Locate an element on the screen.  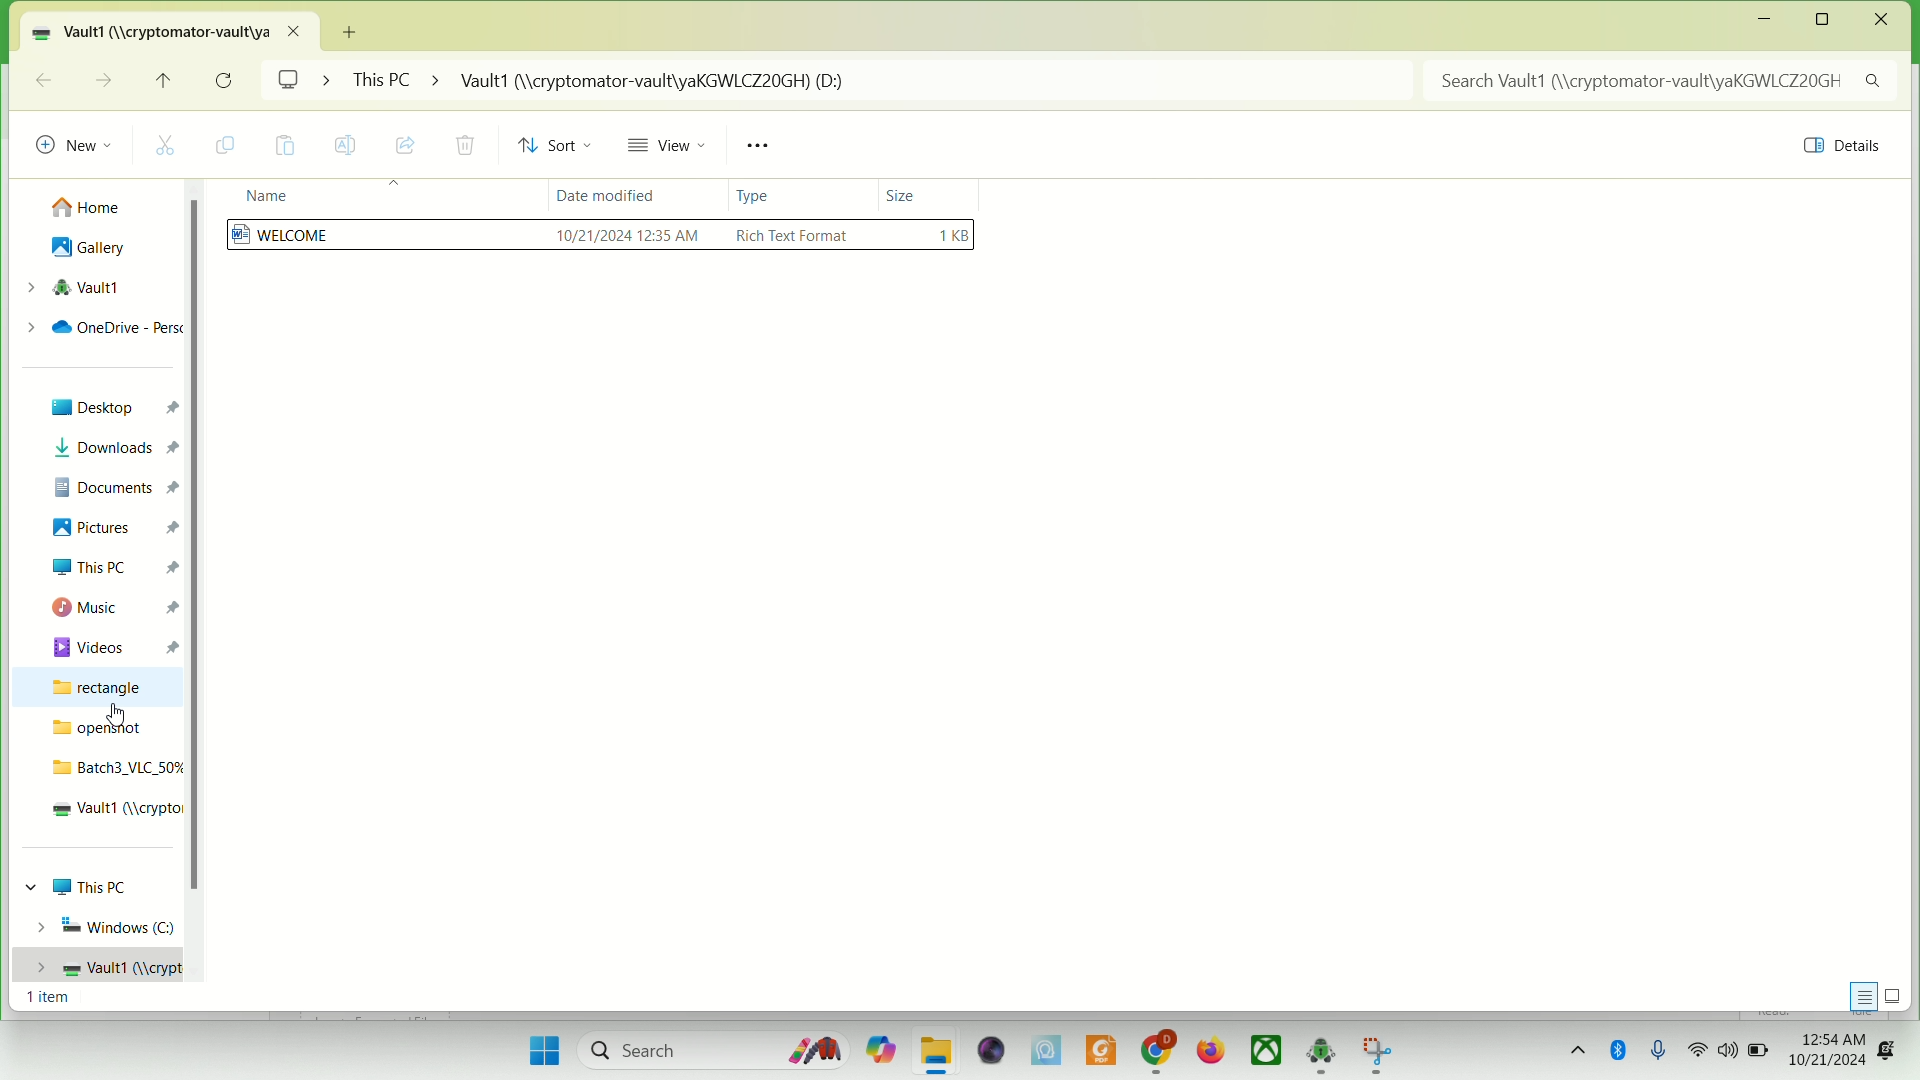
this PC is located at coordinates (113, 567).